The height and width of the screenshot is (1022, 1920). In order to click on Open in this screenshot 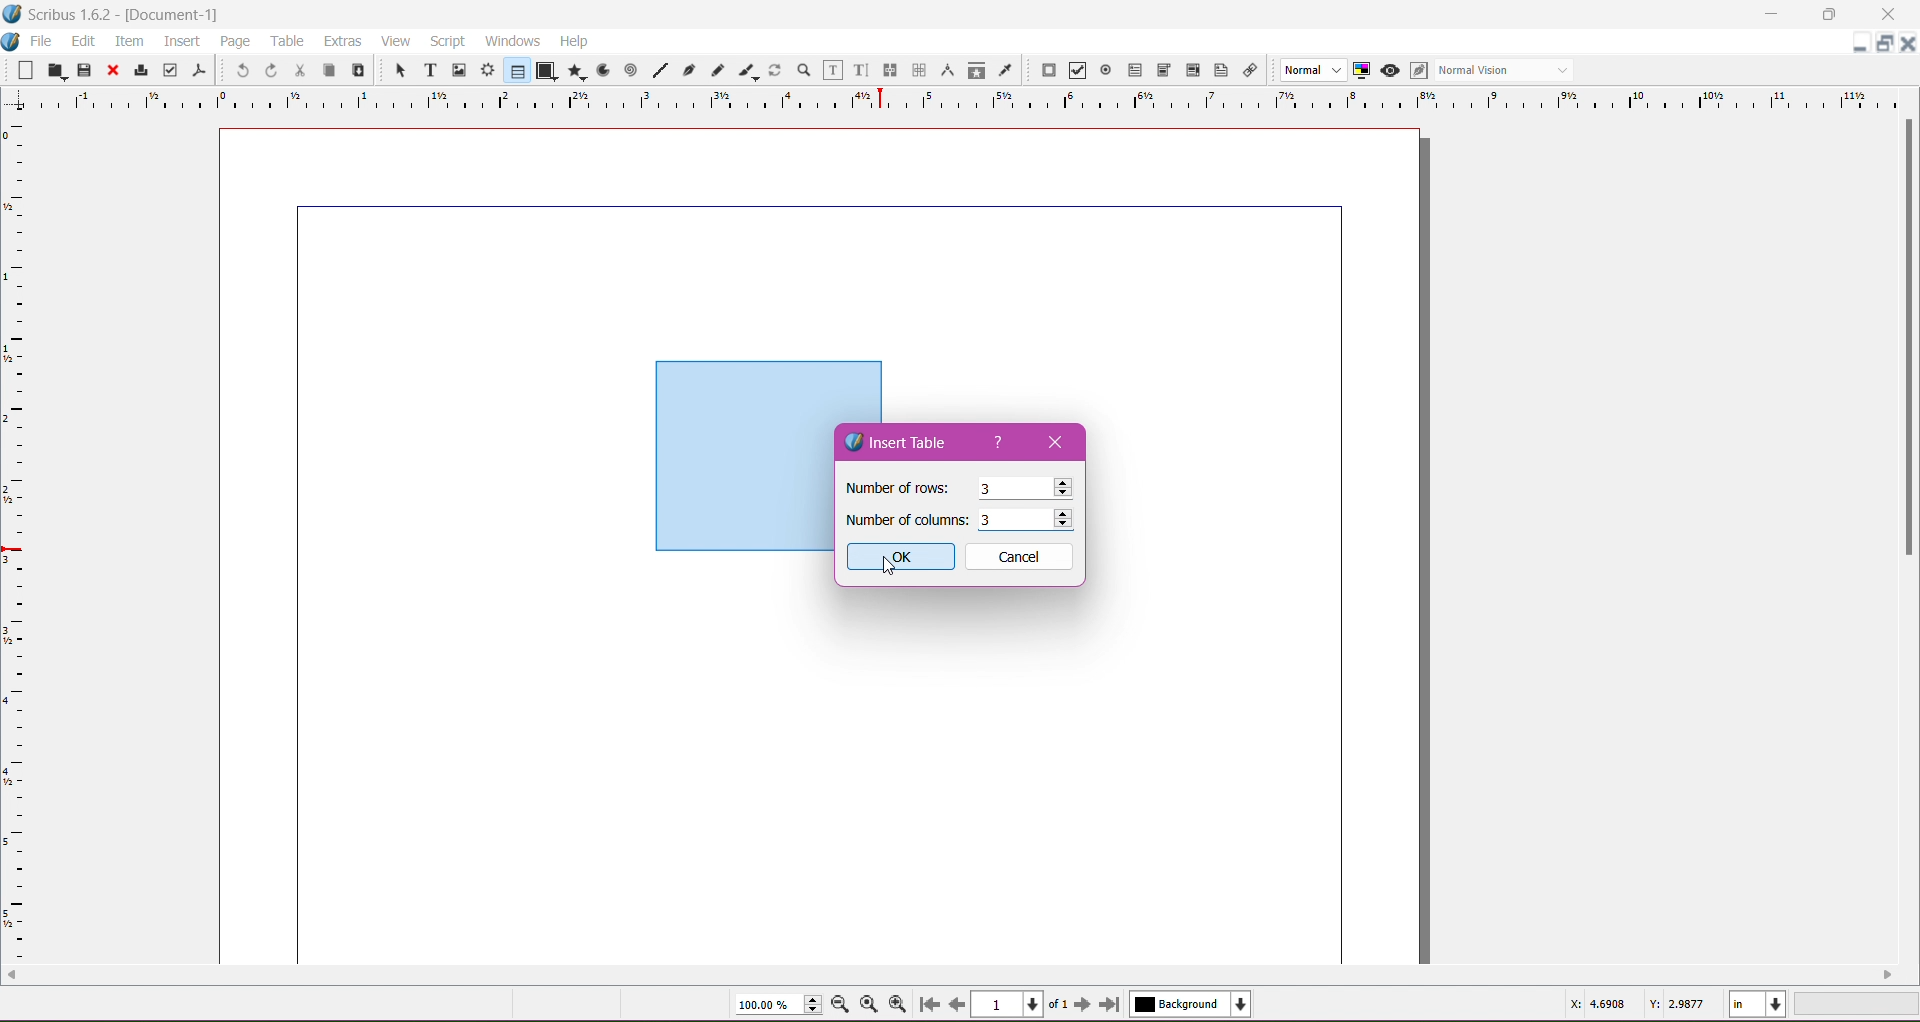, I will do `click(58, 69)`.